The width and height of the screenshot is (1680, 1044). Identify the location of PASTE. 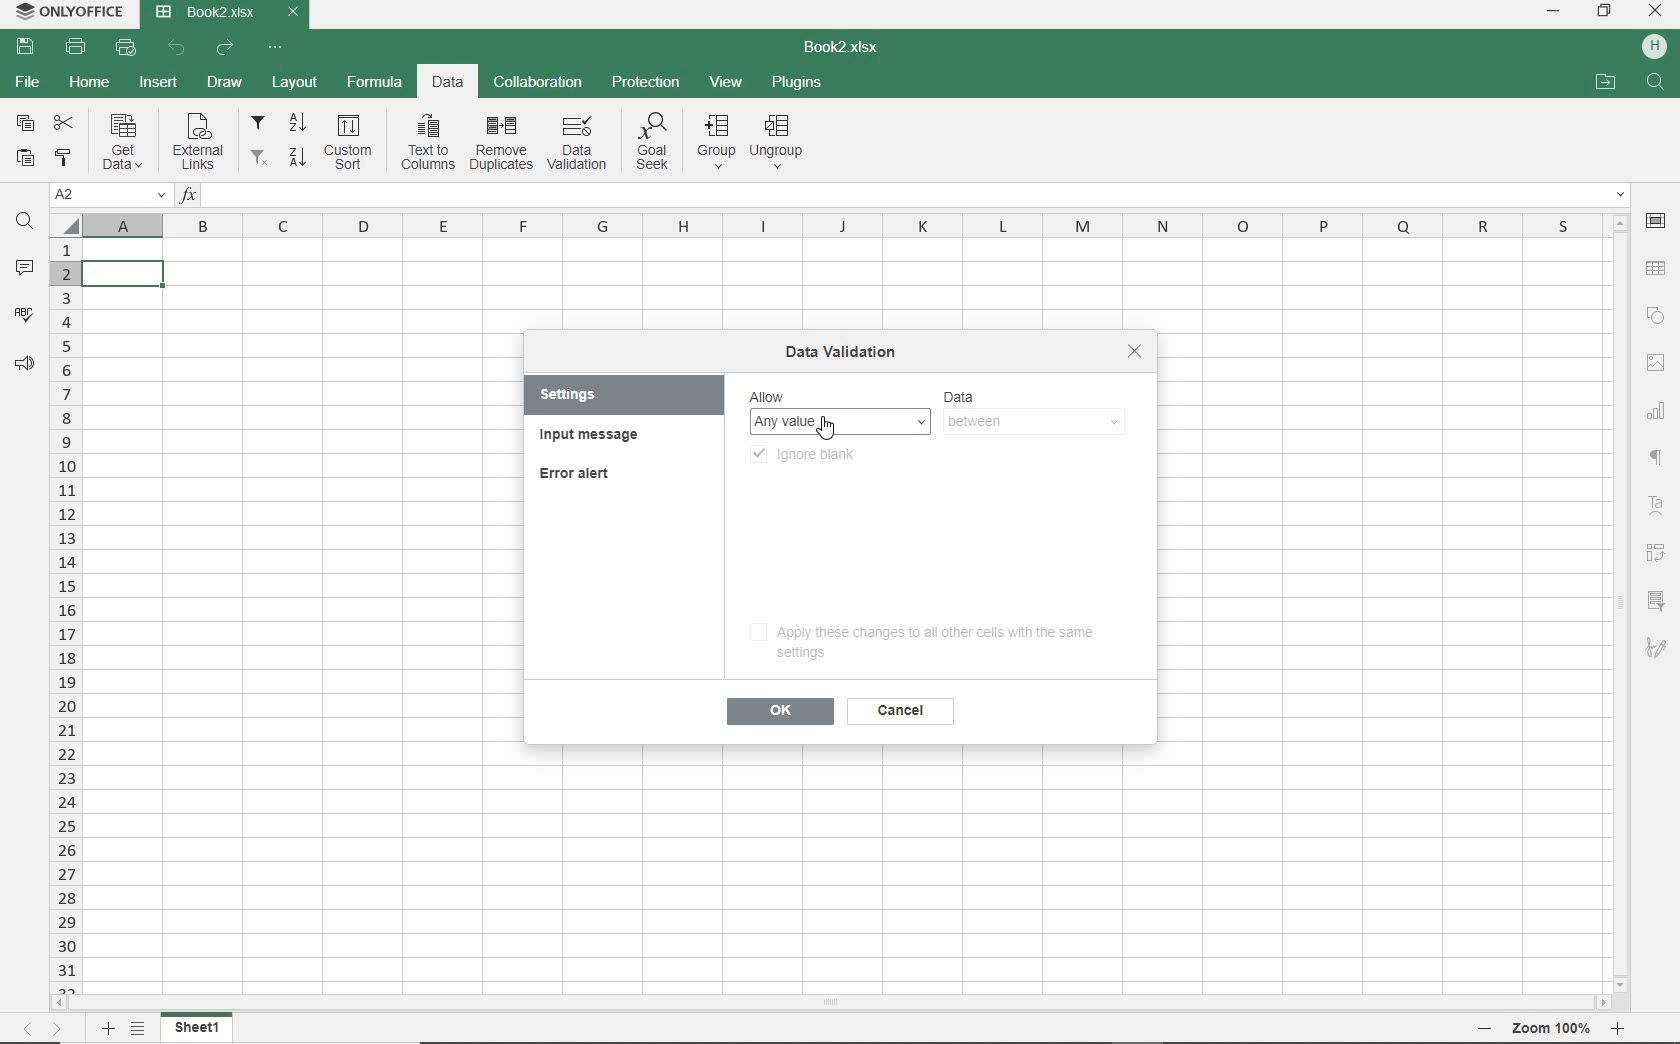
(29, 158).